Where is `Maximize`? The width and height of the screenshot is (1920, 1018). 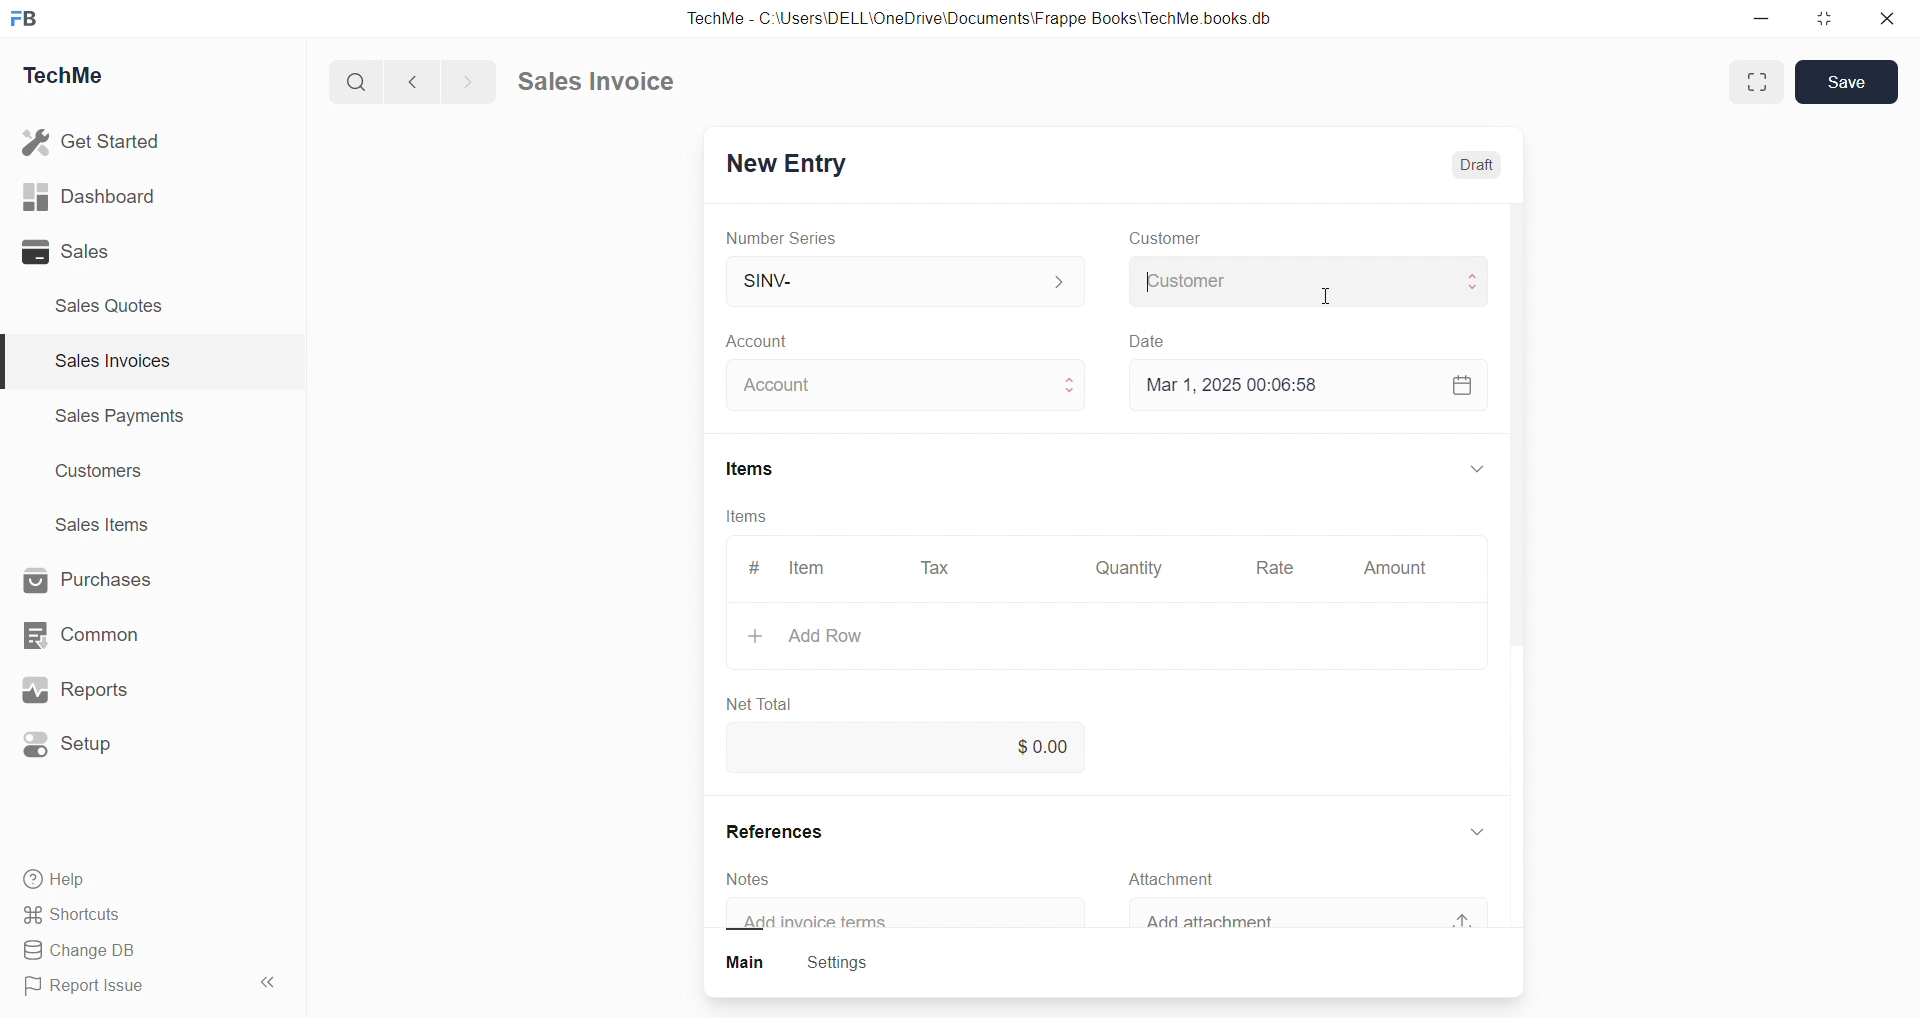
Maximize is located at coordinates (1827, 23).